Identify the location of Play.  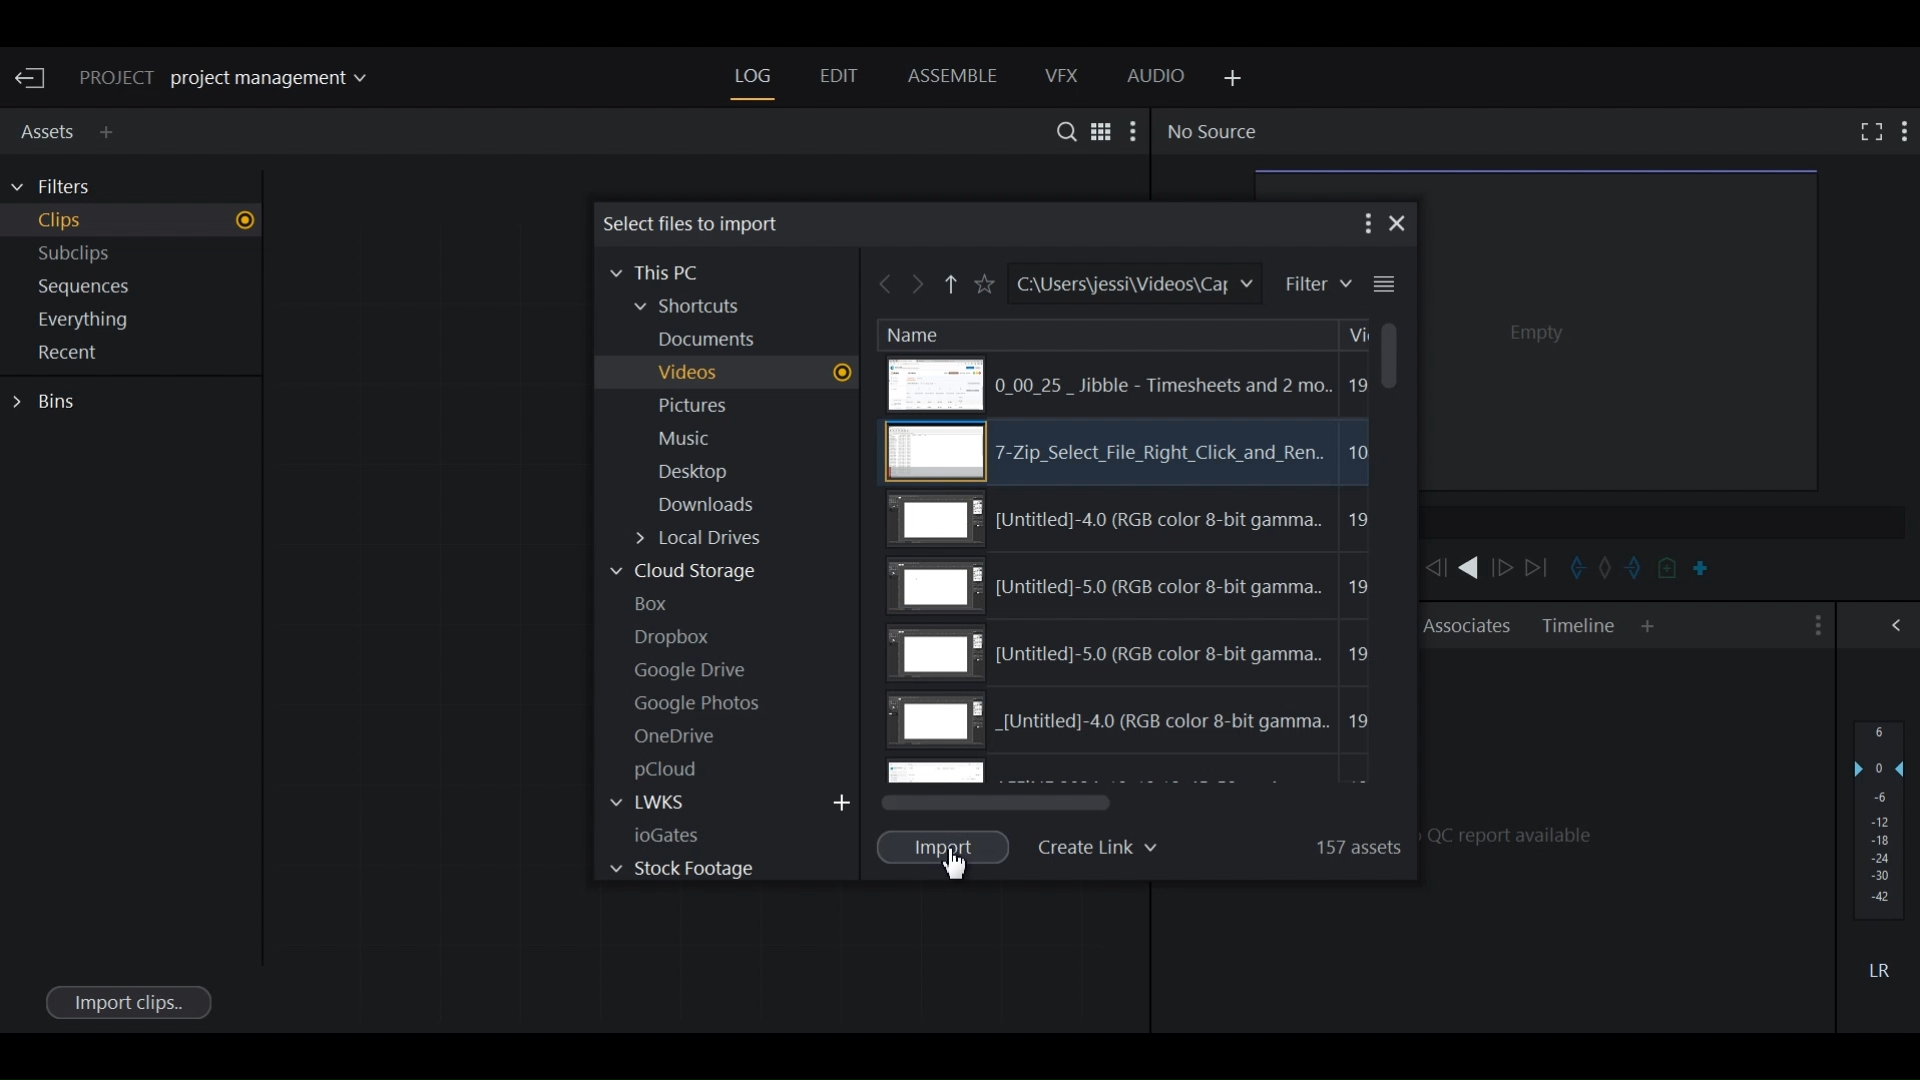
(1468, 567).